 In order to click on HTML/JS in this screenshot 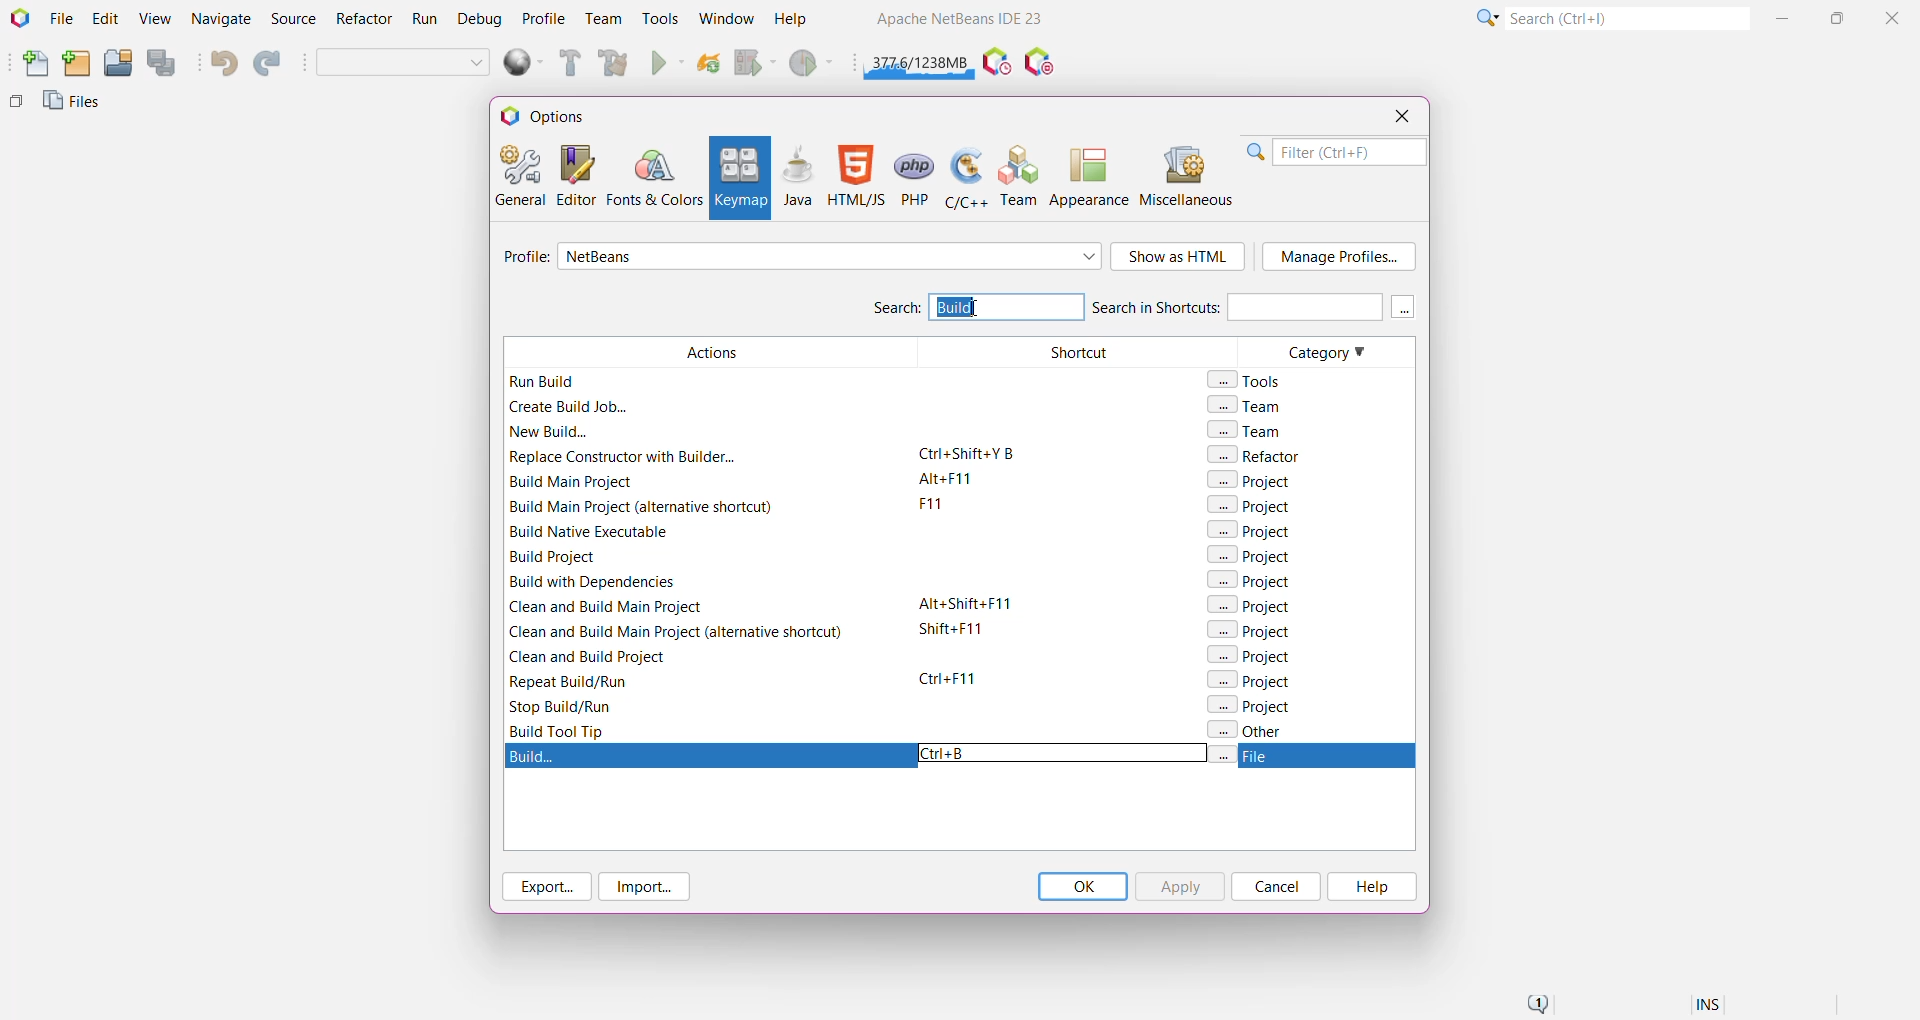, I will do `click(855, 176)`.